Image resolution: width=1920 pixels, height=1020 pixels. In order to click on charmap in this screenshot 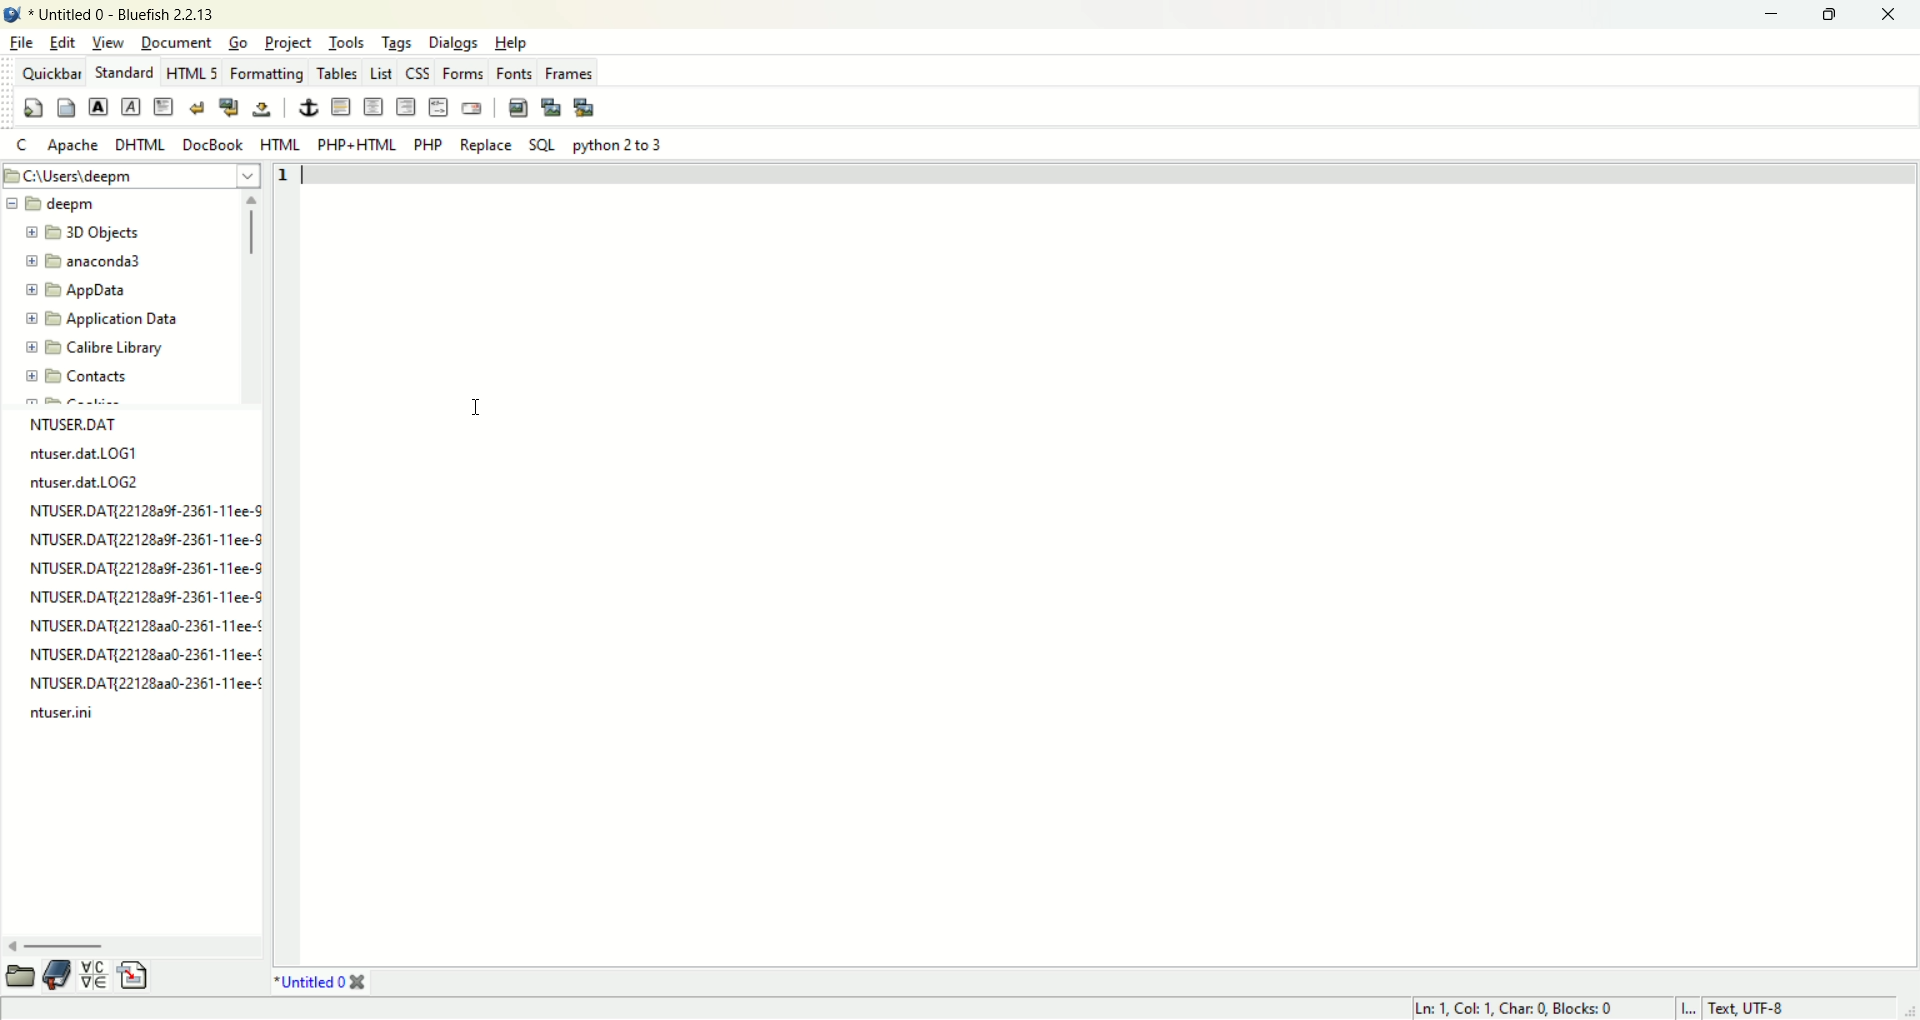, I will do `click(97, 975)`.